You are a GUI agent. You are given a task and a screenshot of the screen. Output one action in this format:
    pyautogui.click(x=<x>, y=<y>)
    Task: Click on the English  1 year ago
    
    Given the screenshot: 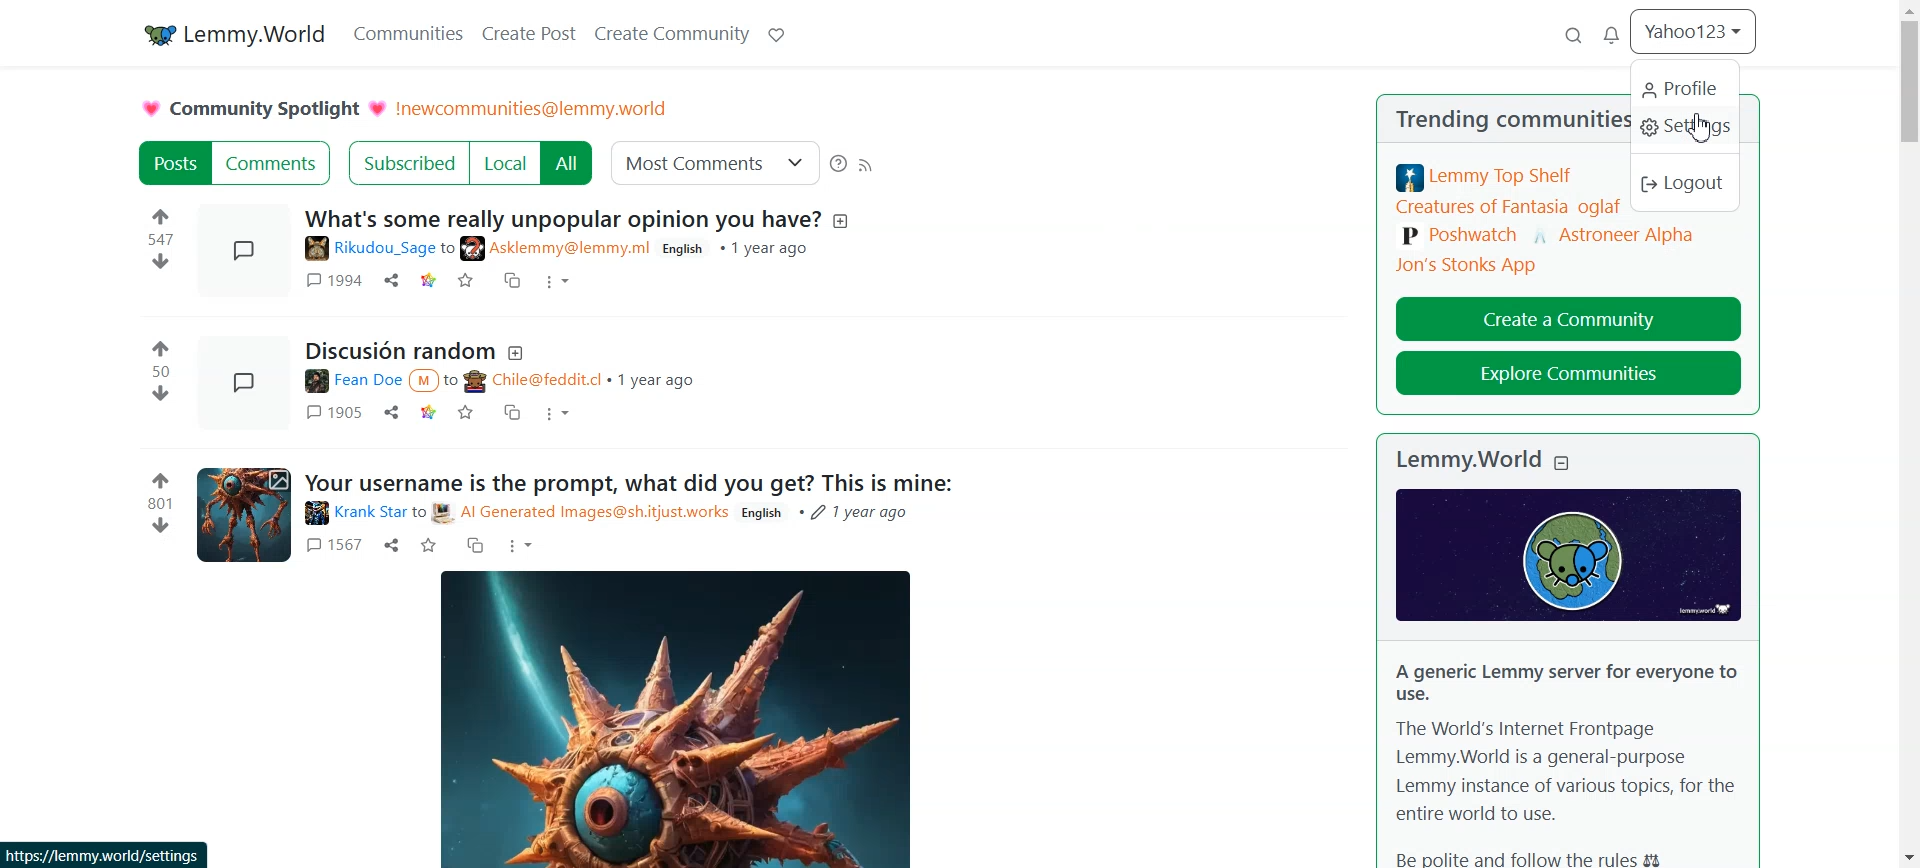 What is the action you would take?
    pyautogui.click(x=737, y=249)
    